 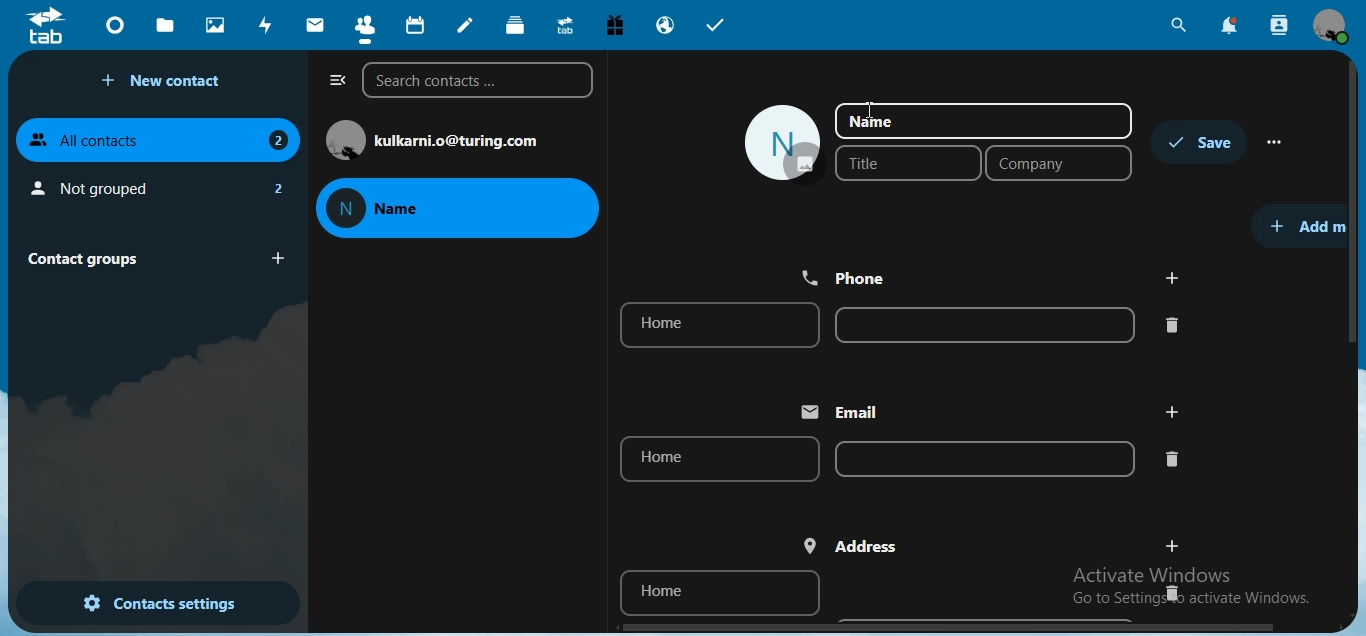 I want to click on home, so click(x=721, y=592).